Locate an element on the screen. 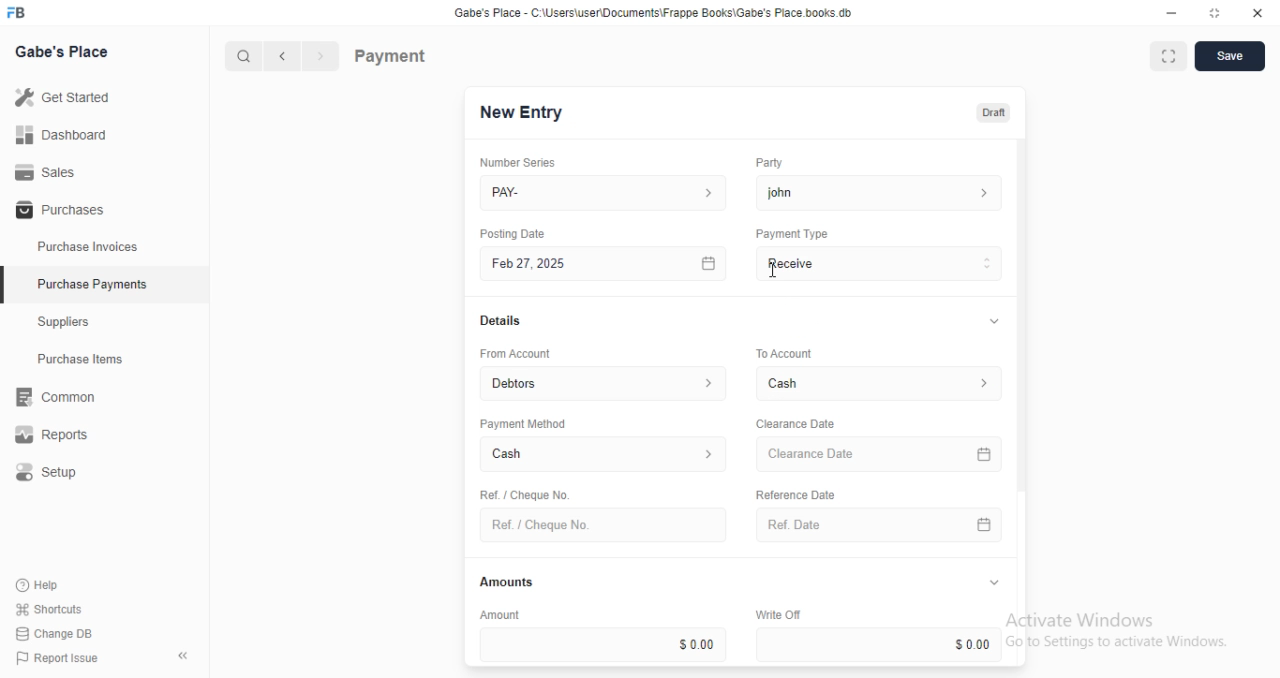 The height and width of the screenshot is (678, 1280). Reference Date is located at coordinates (794, 493).